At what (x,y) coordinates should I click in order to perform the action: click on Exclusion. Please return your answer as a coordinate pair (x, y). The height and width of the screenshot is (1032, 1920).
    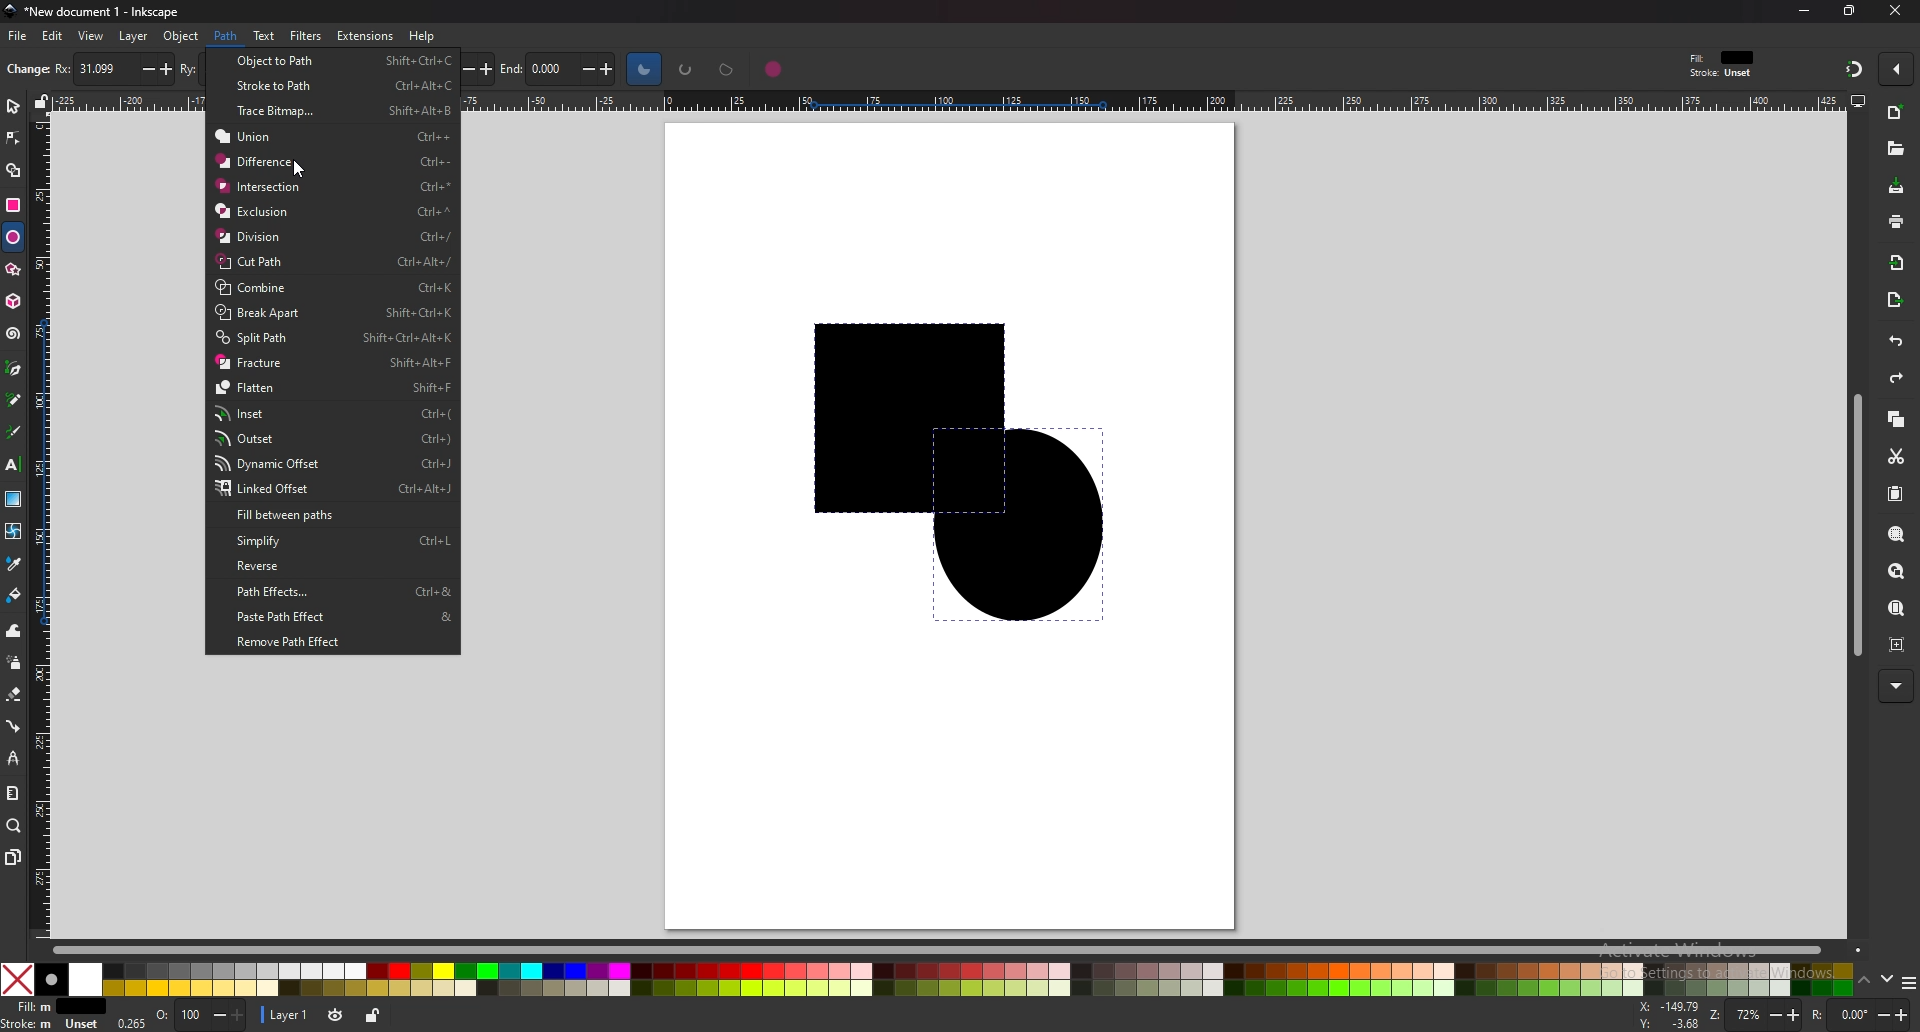
    Looking at the image, I should click on (331, 213).